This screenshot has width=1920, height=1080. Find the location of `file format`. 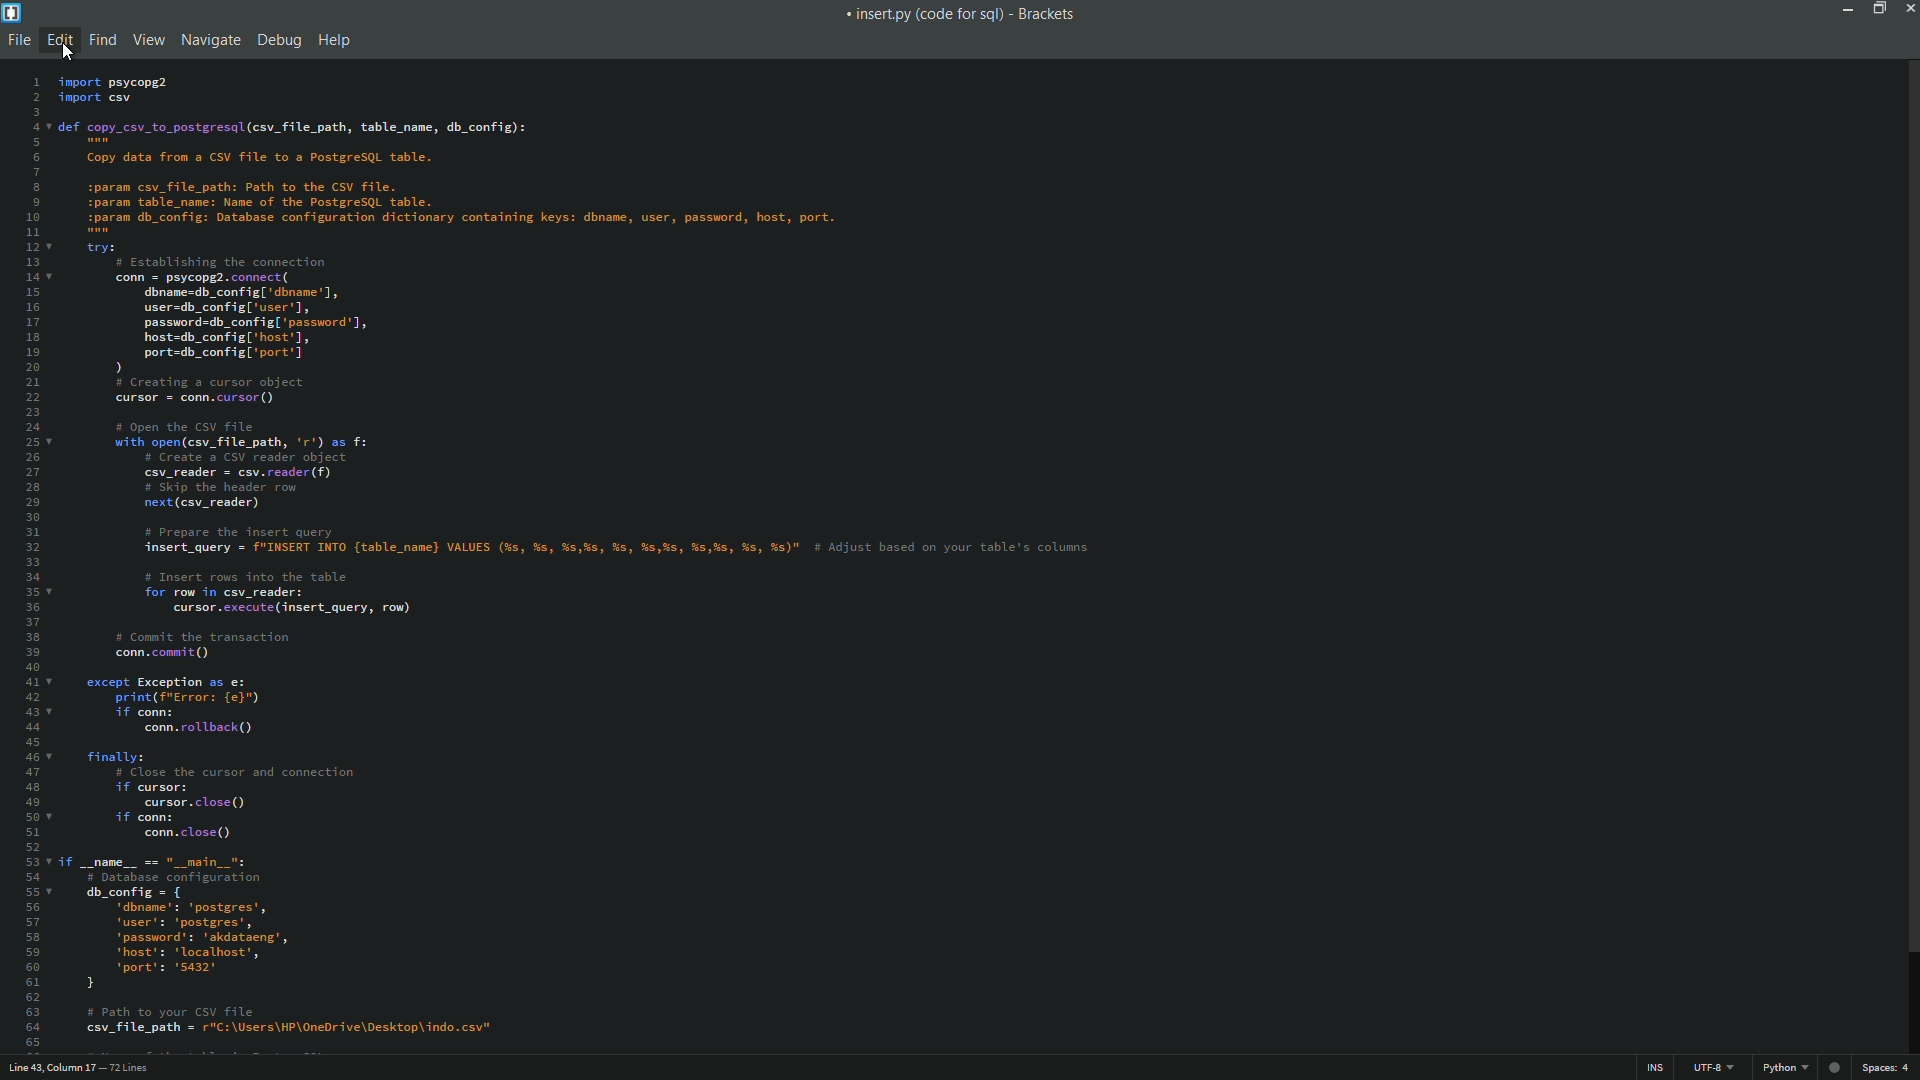

file format is located at coordinates (1785, 1068).